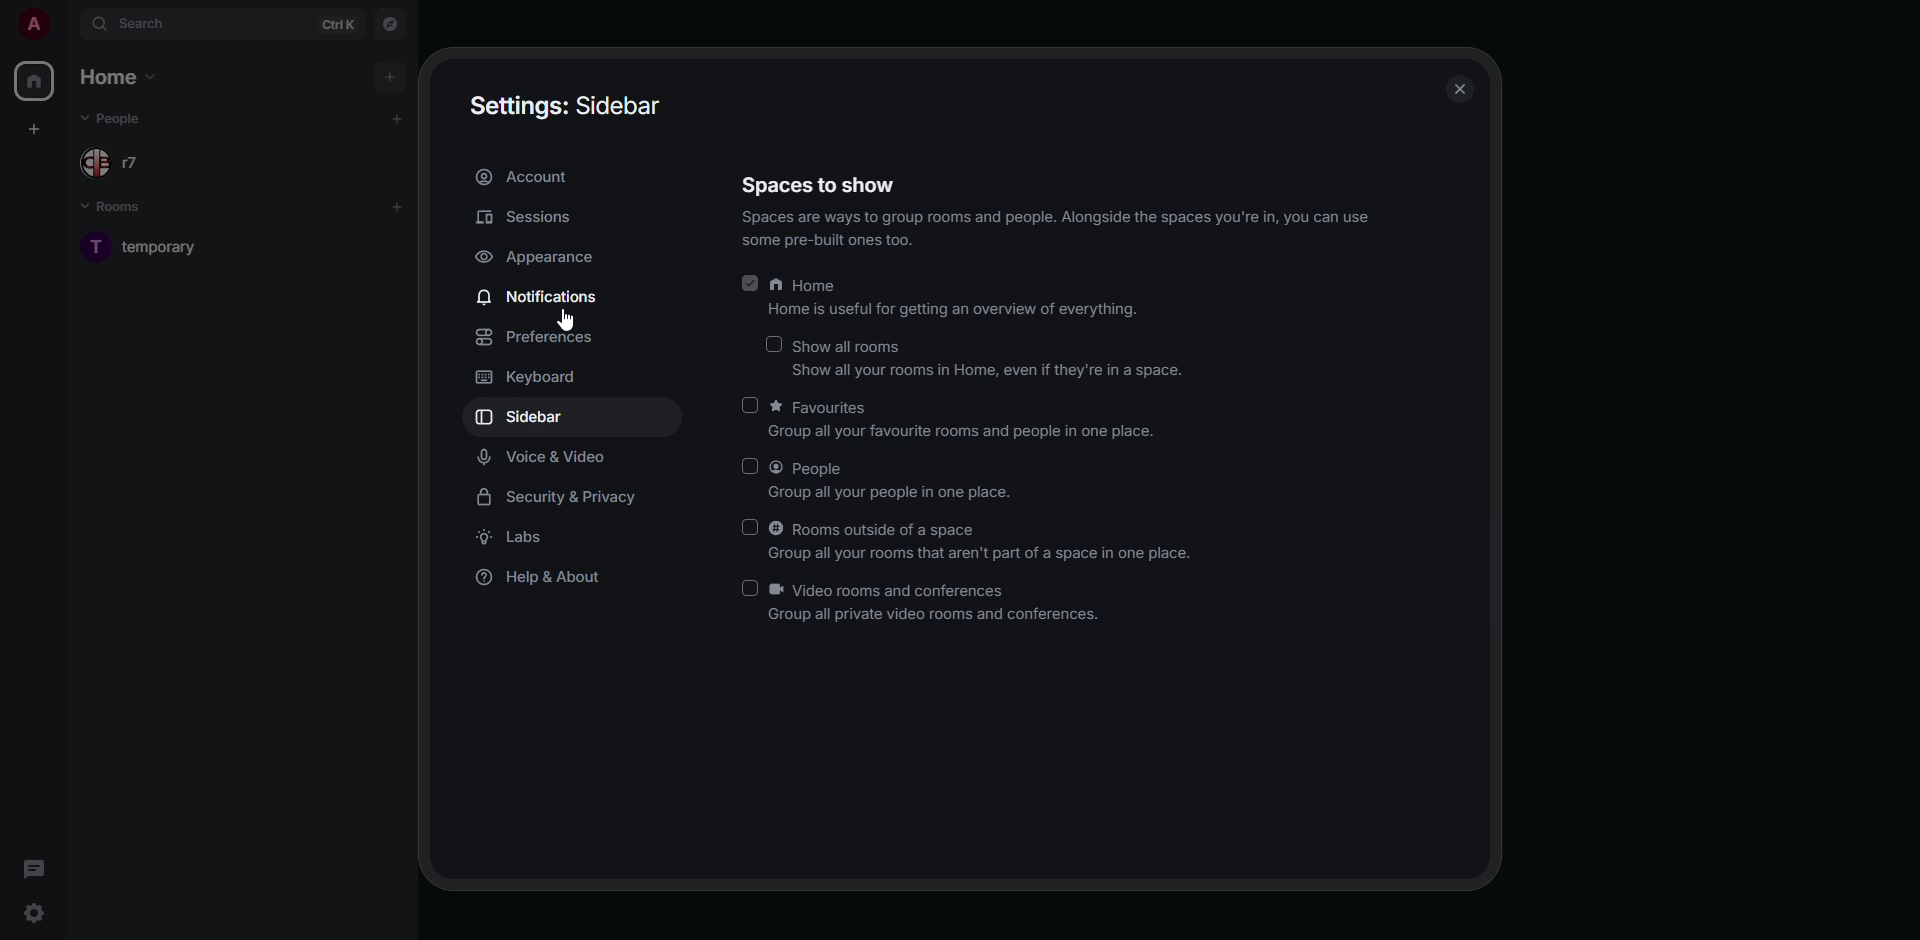 The image size is (1920, 940). What do you see at coordinates (529, 380) in the screenshot?
I see `keyboard` at bounding box center [529, 380].